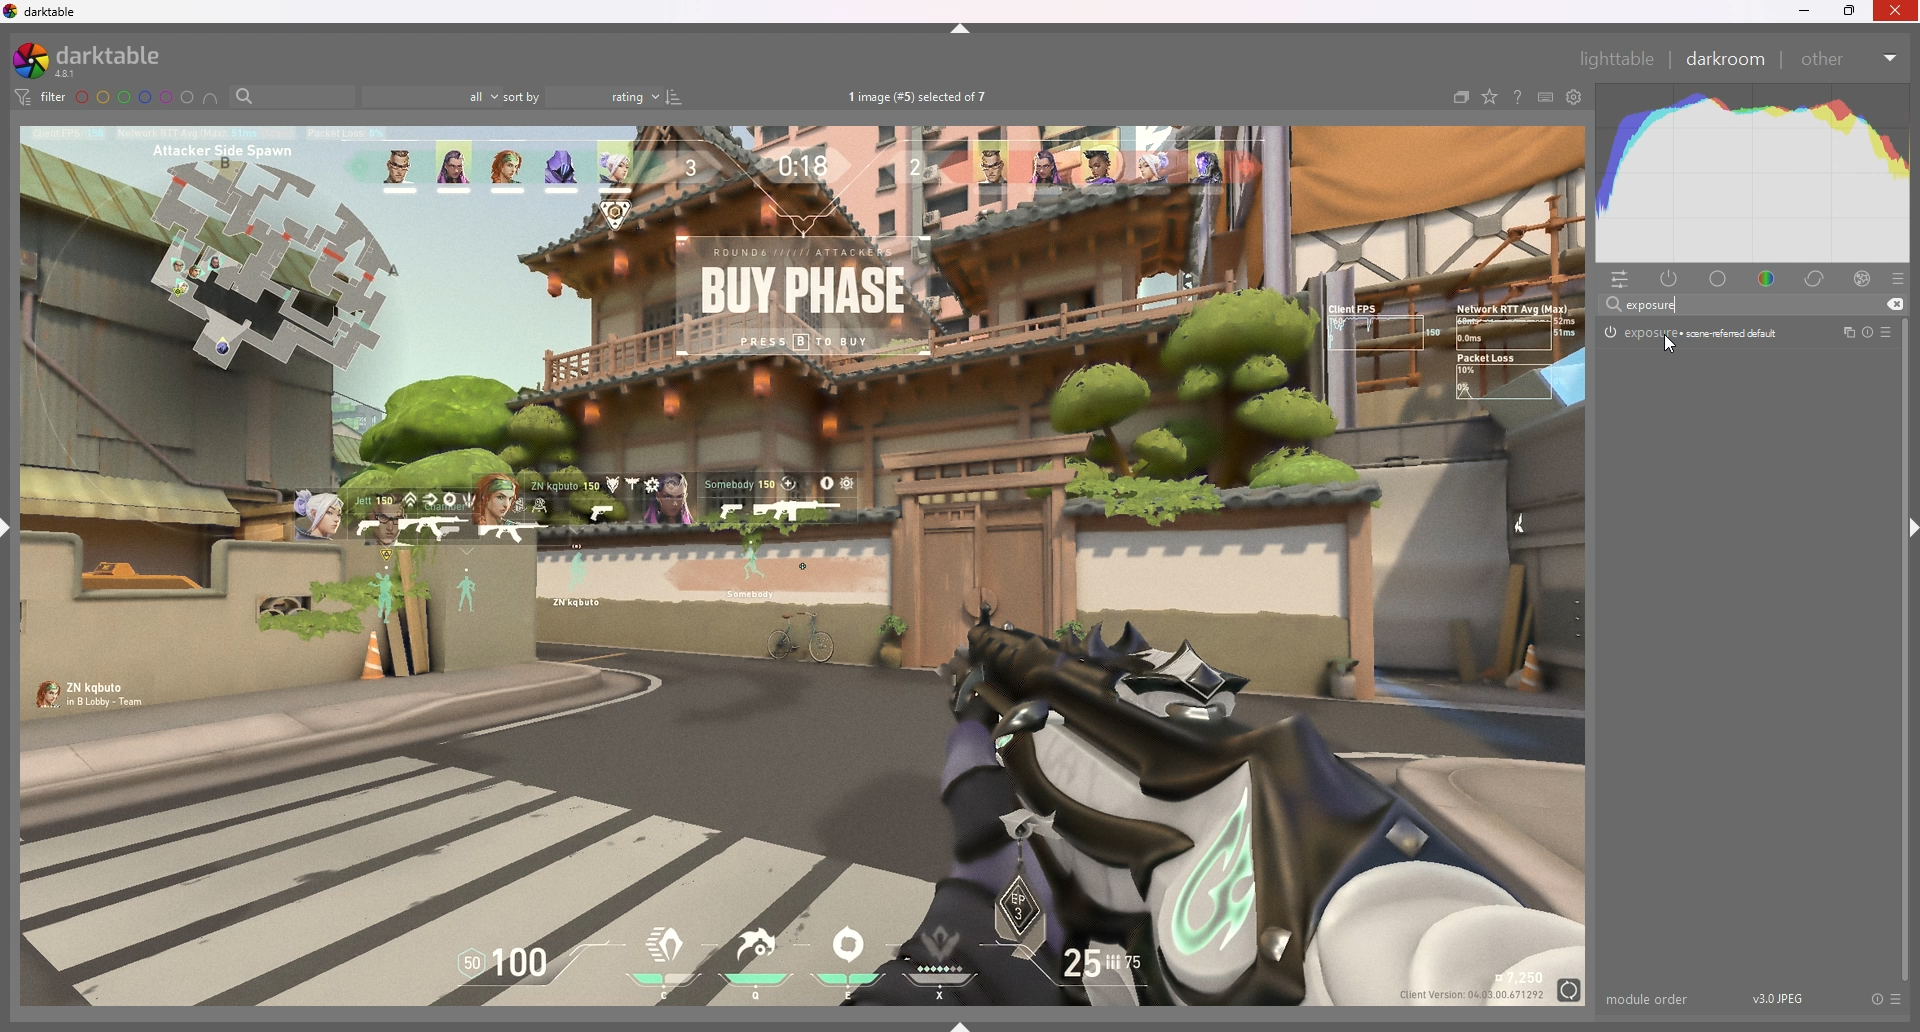  What do you see at coordinates (1888, 332) in the screenshot?
I see `presets` at bounding box center [1888, 332].